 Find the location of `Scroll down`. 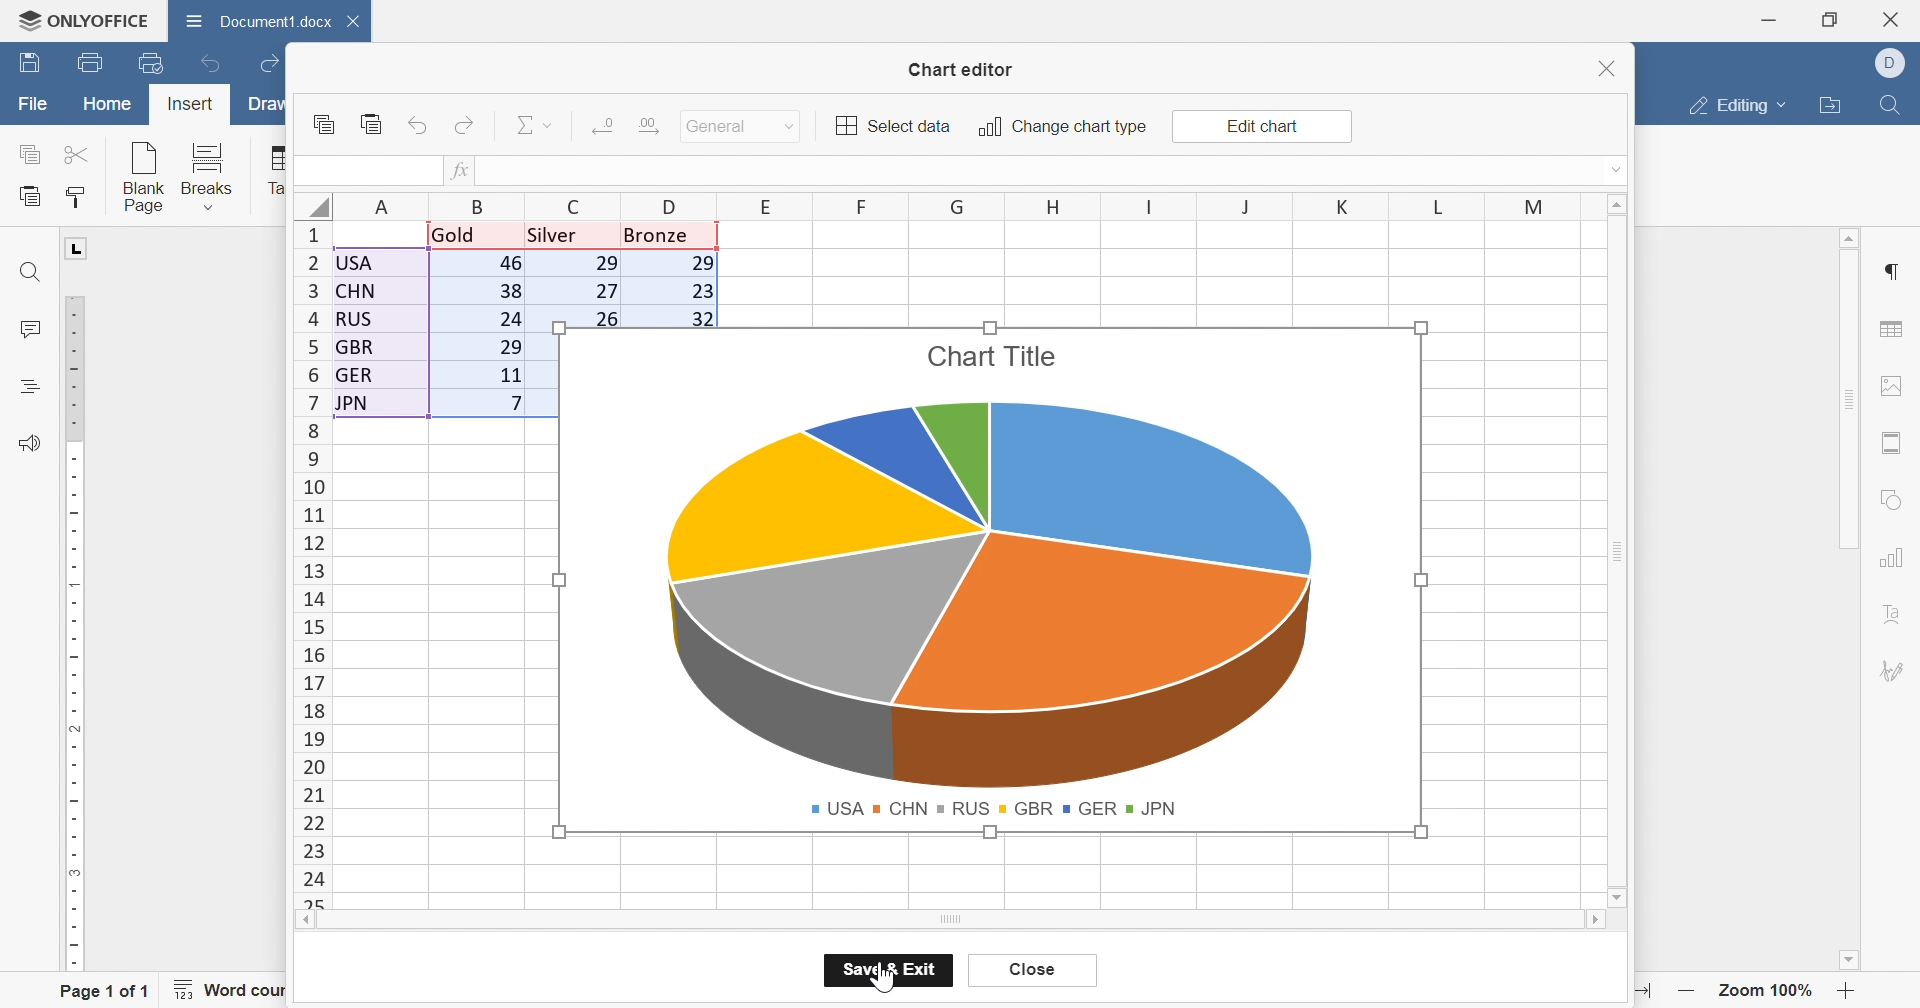

Scroll down is located at coordinates (1616, 899).